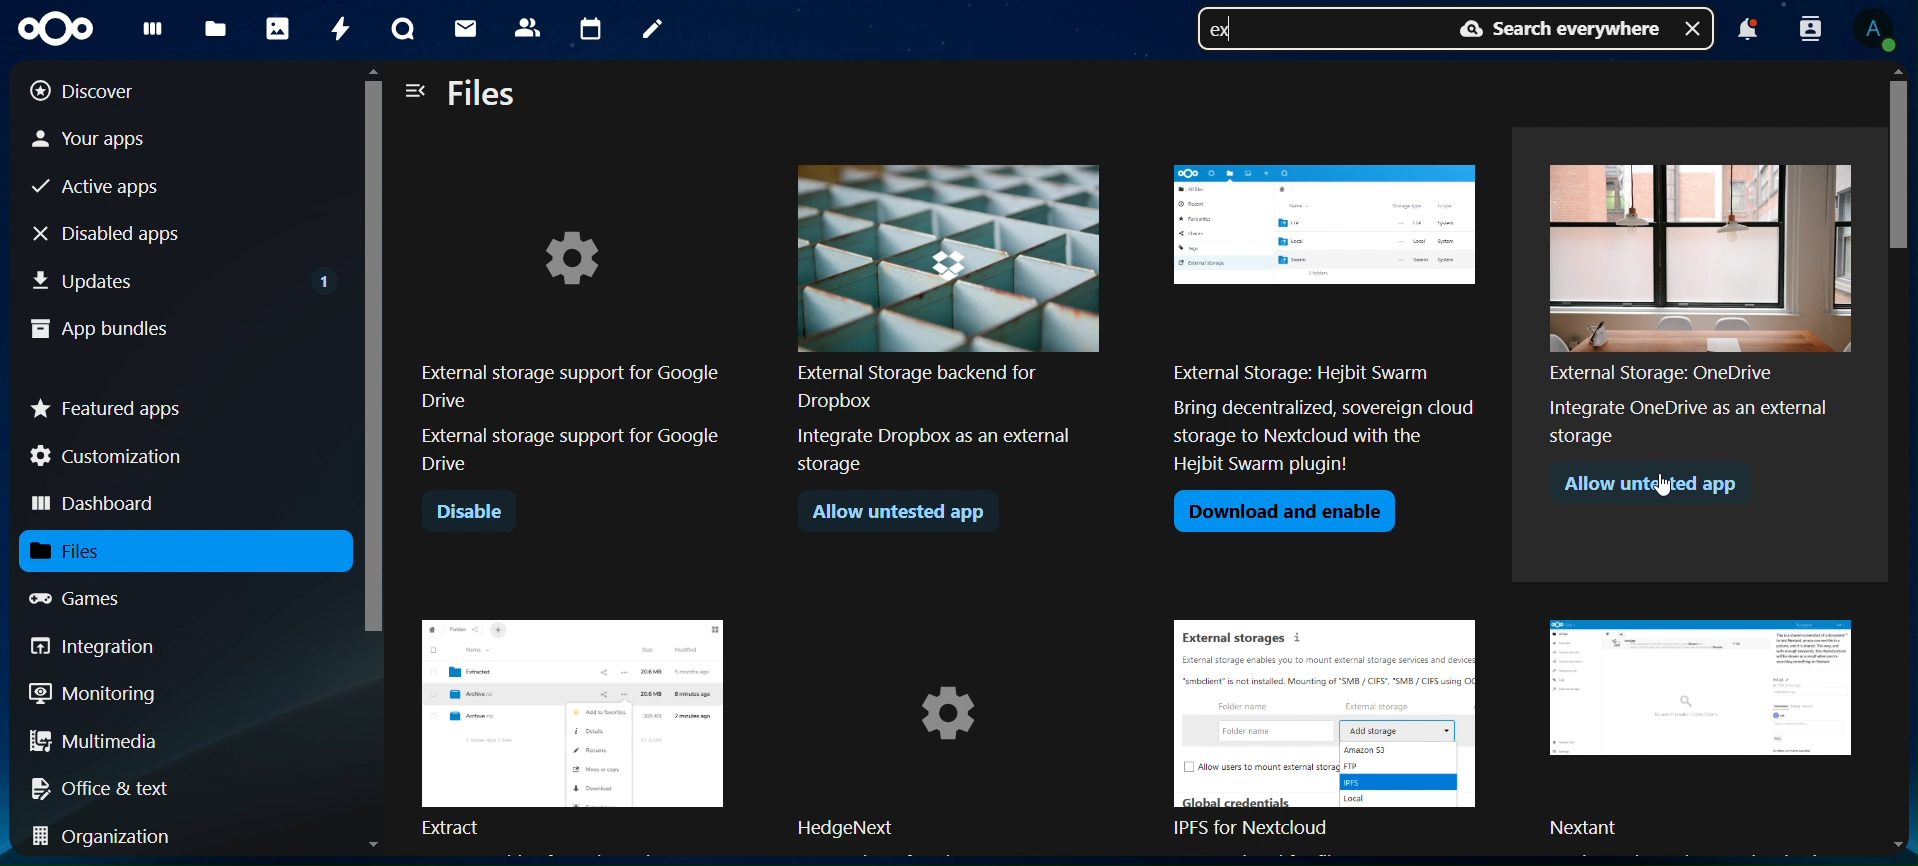  Describe the element at coordinates (572, 725) in the screenshot. I see `extract` at that location.